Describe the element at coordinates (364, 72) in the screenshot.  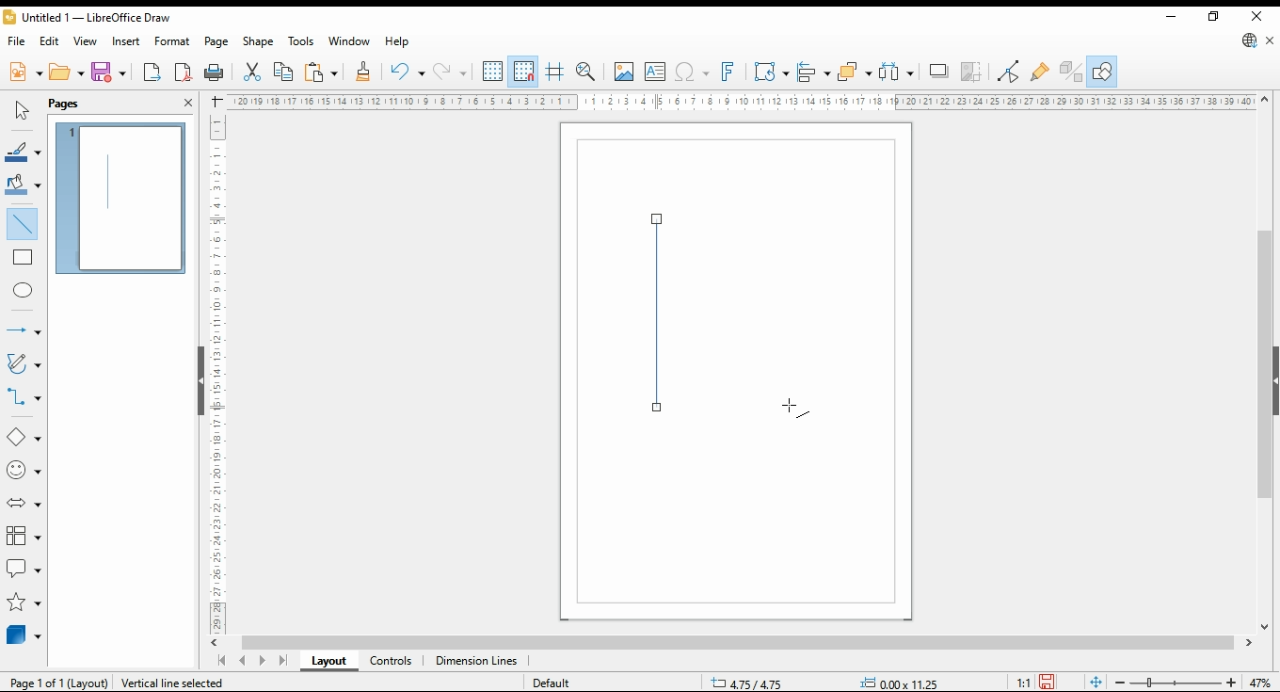
I see `copy formatting` at that location.